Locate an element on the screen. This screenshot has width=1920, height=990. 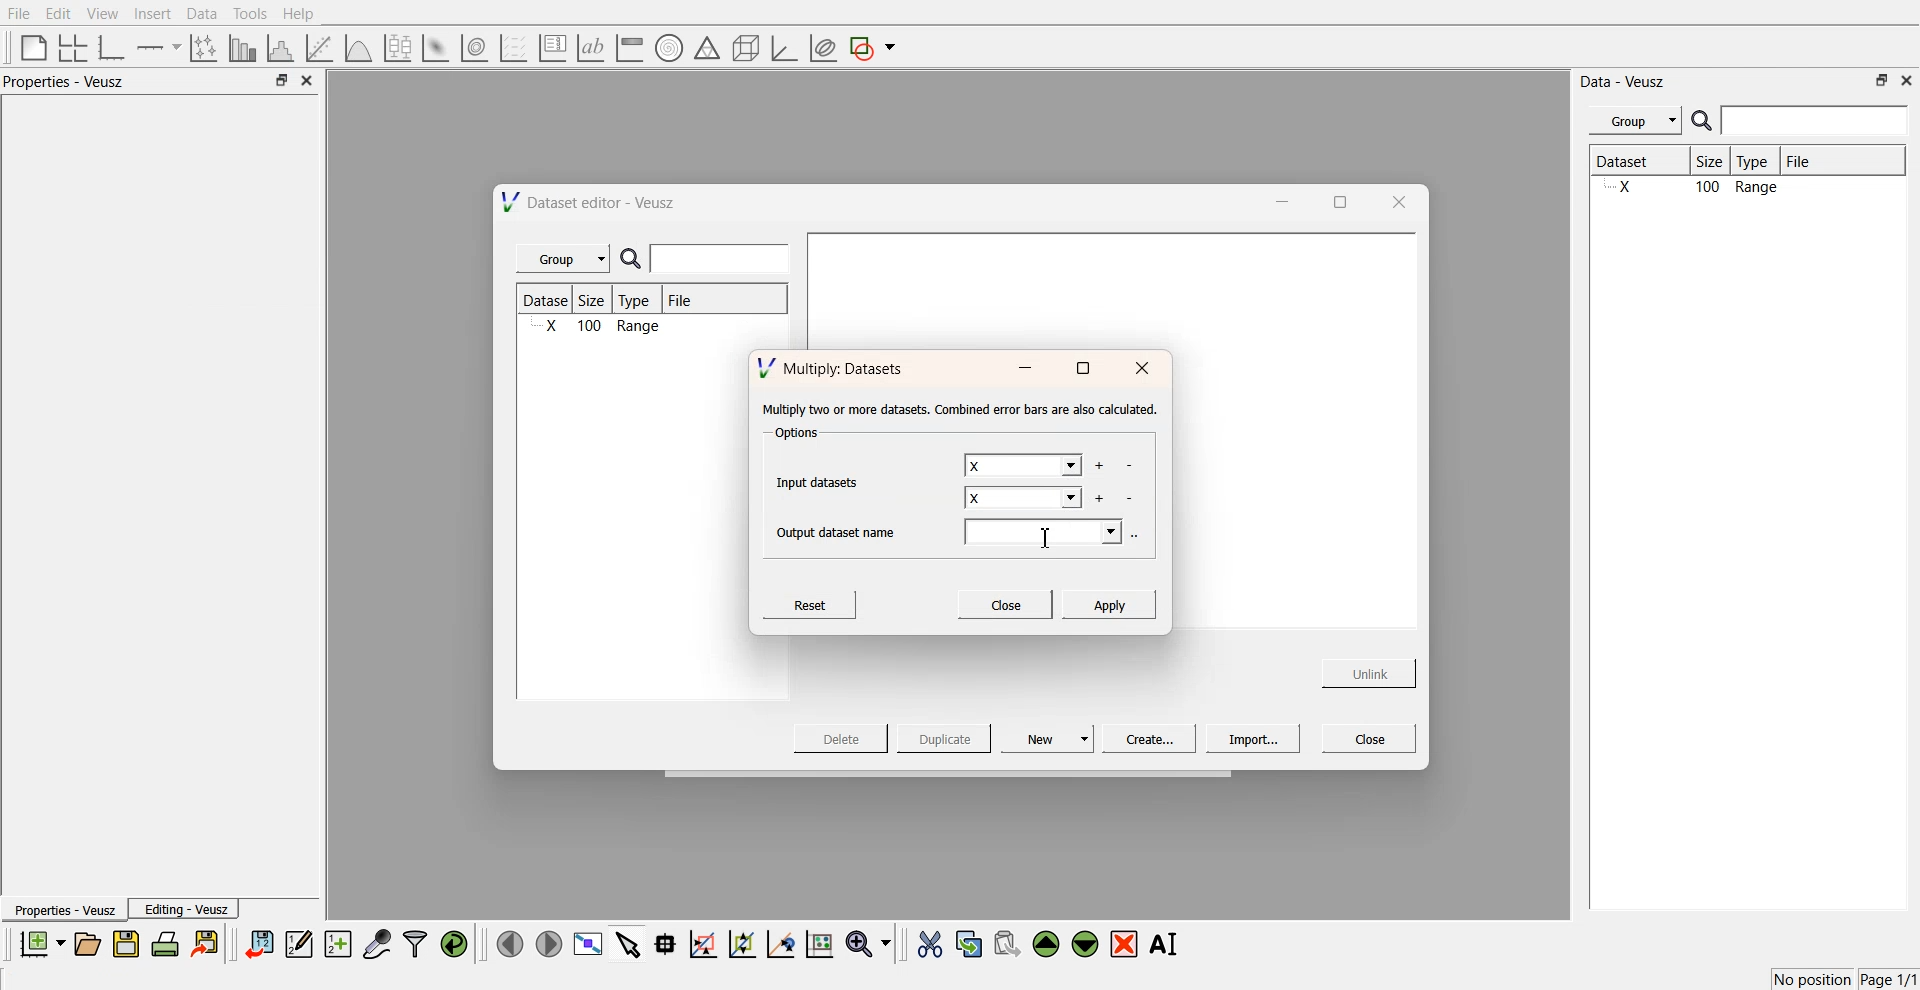
Input datasets is located at coordinates (822, 480).